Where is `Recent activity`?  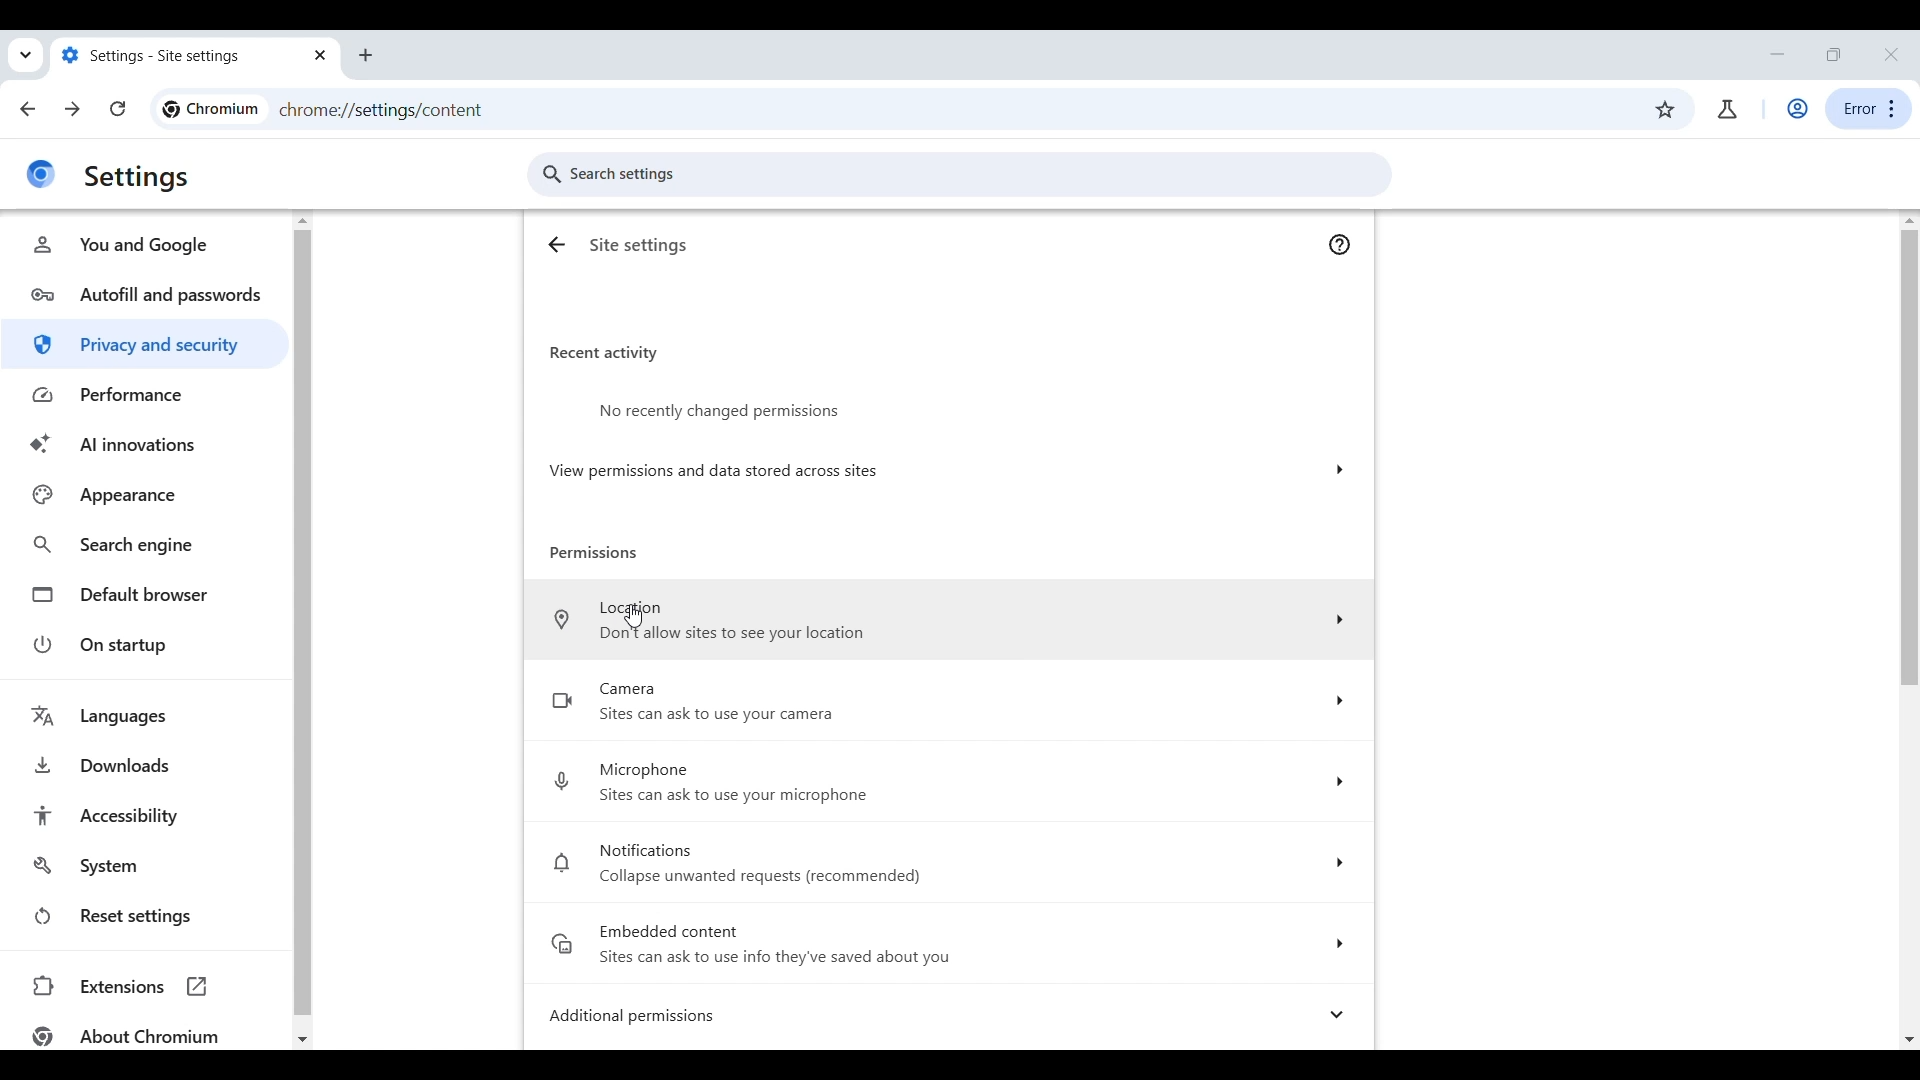
Recent activity is located at coordinates (604, 354).